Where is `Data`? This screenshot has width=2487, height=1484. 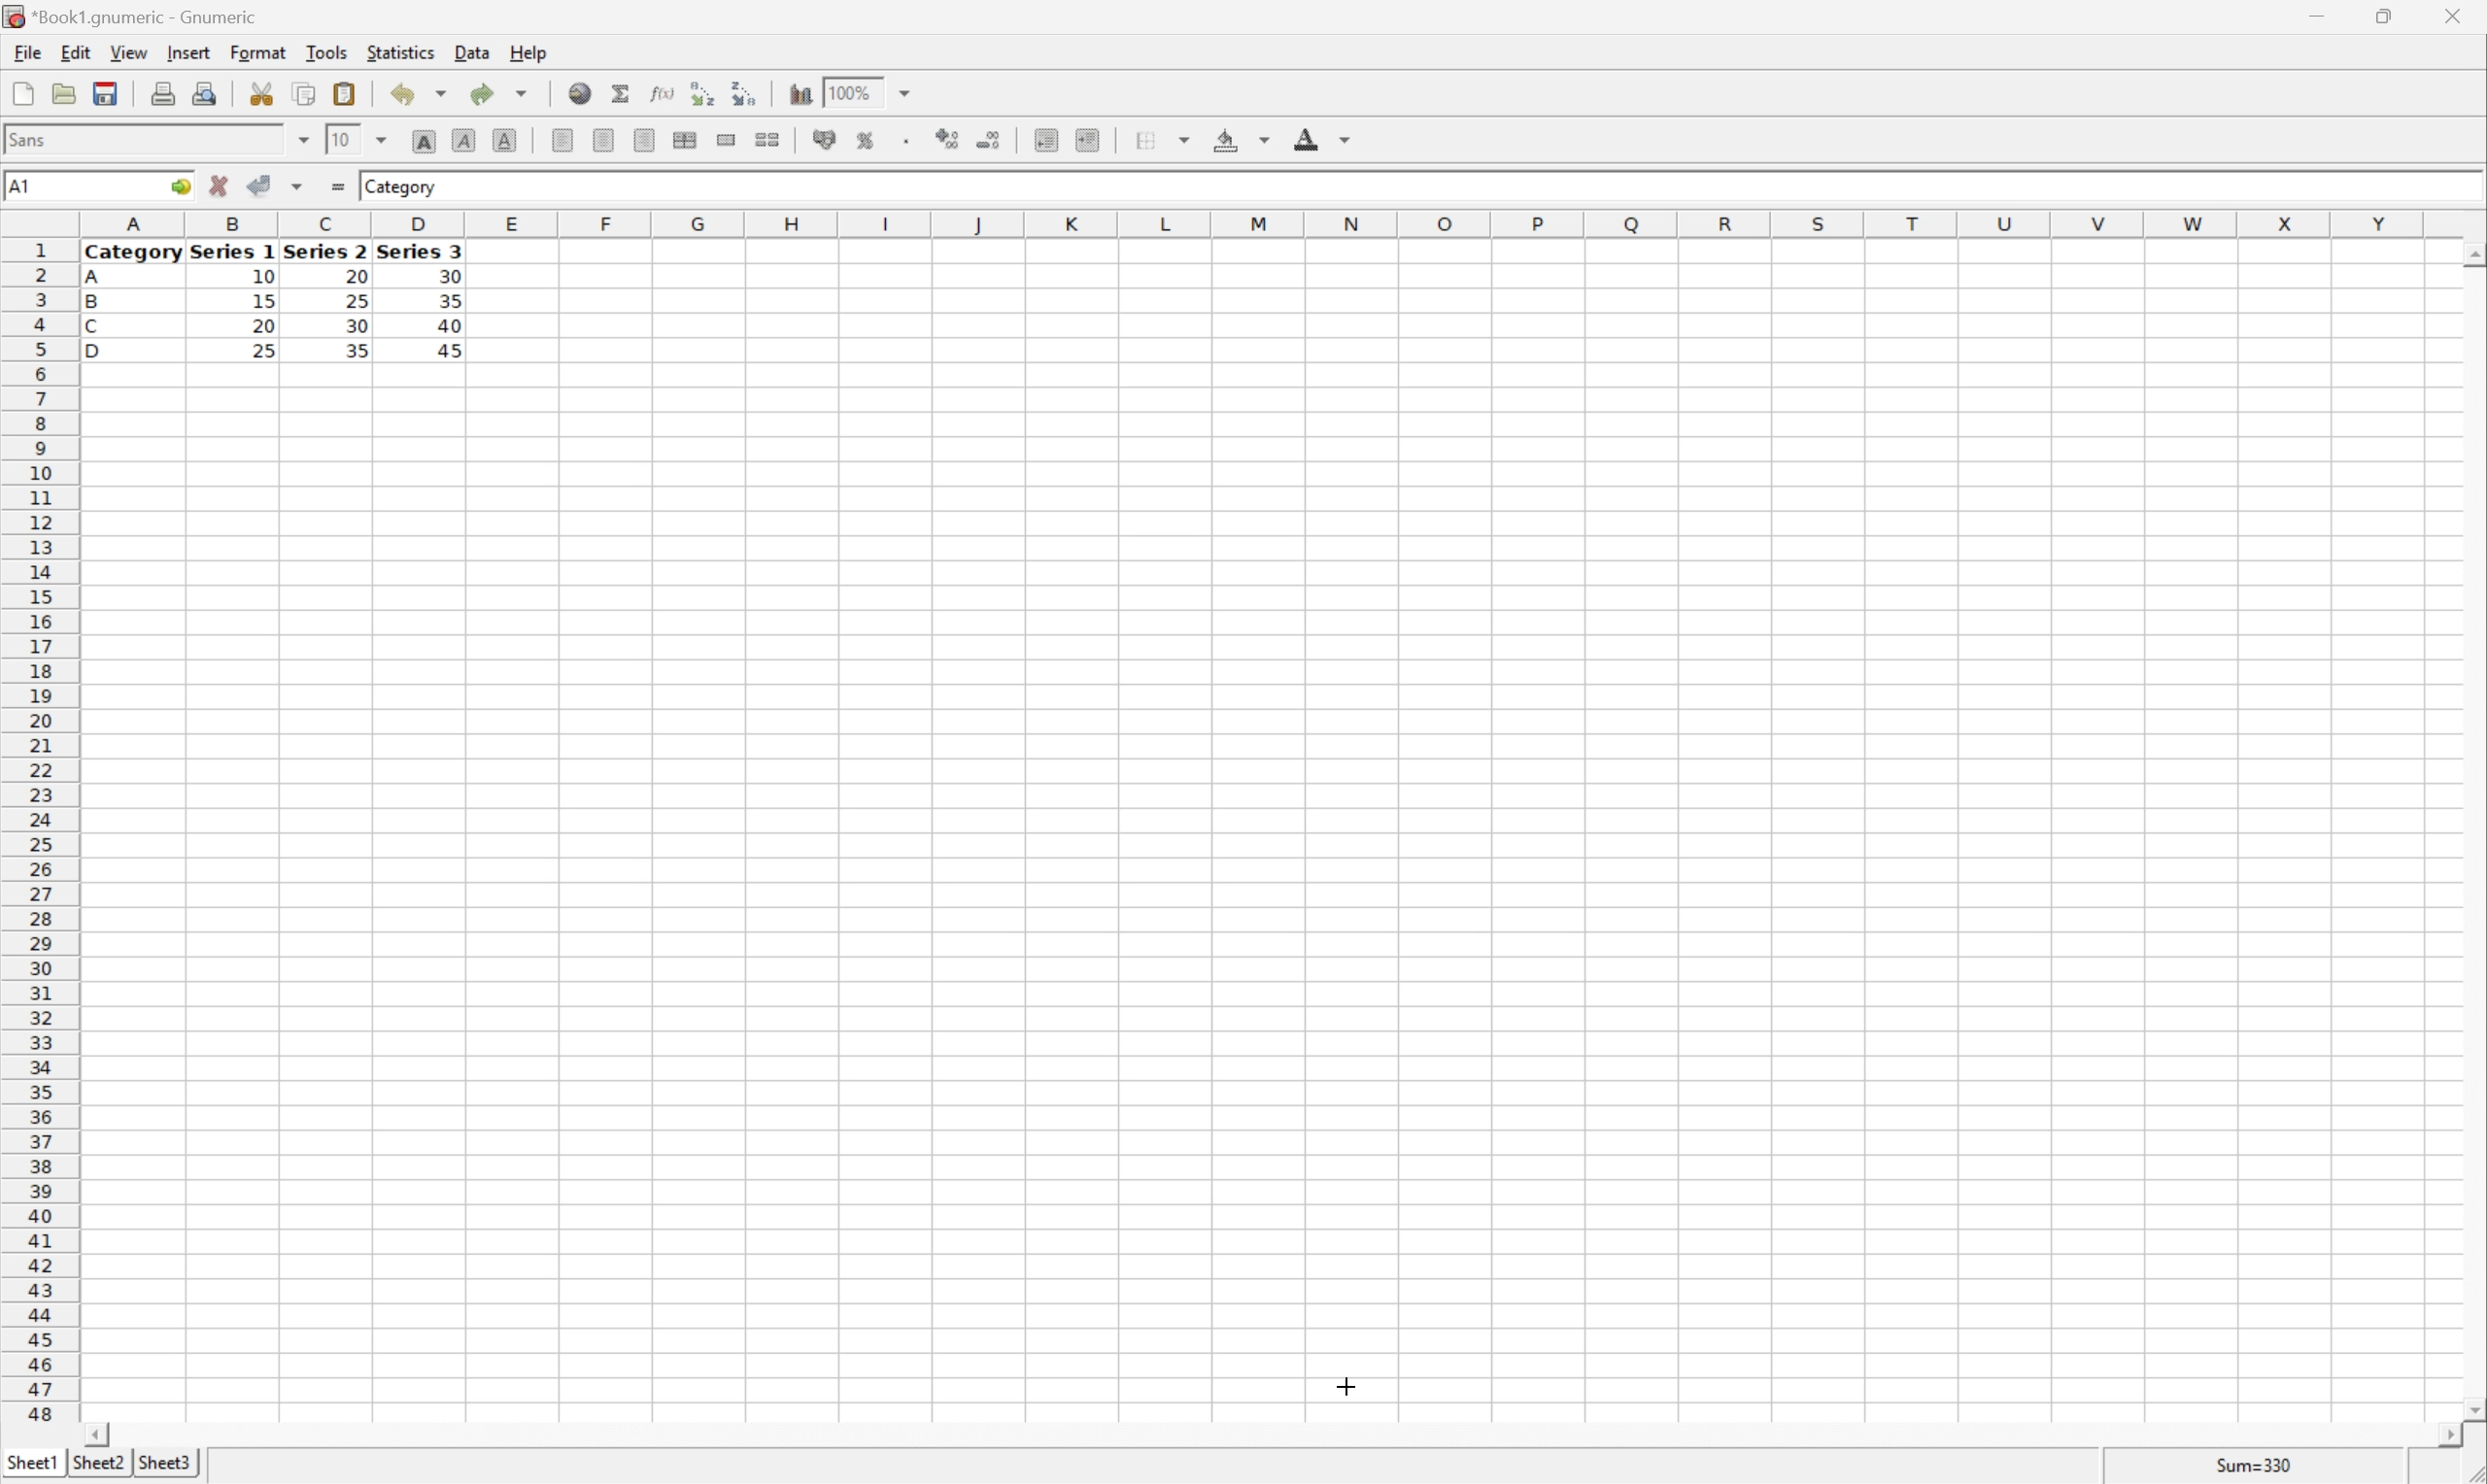
Data is located at coordinates (474, 50).